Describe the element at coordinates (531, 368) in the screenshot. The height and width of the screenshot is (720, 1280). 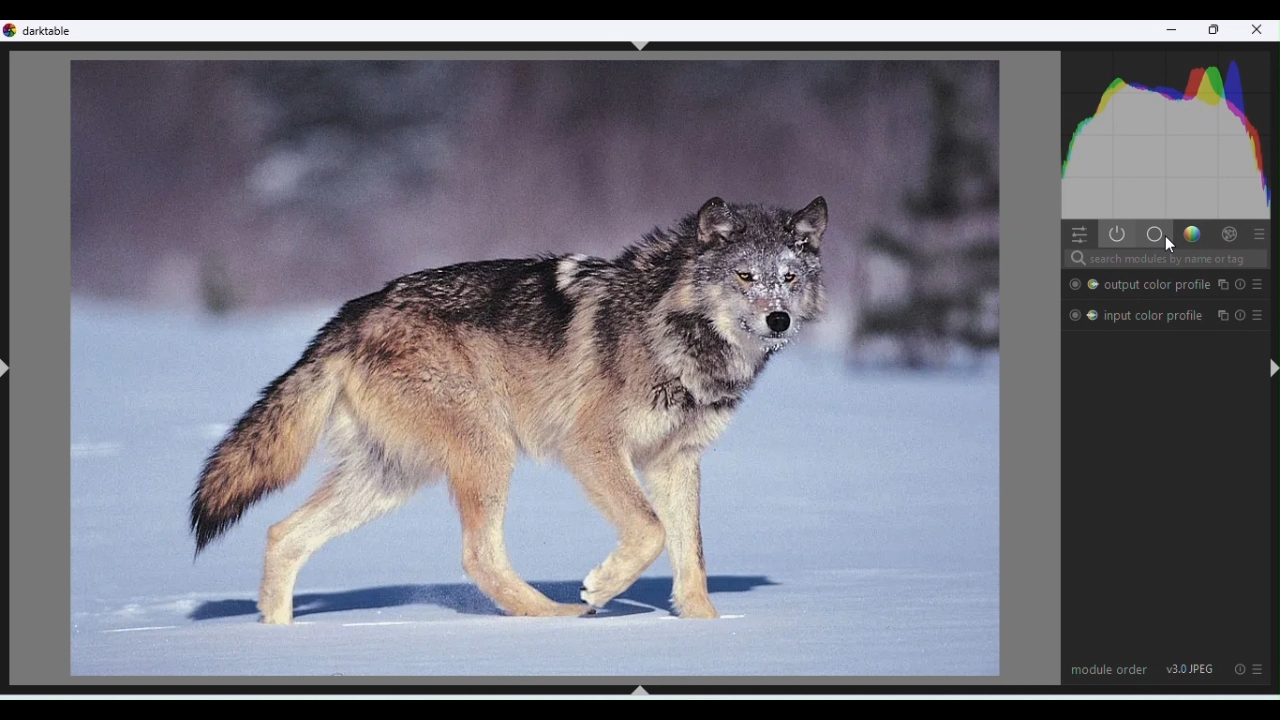
I see `Image` at that location.